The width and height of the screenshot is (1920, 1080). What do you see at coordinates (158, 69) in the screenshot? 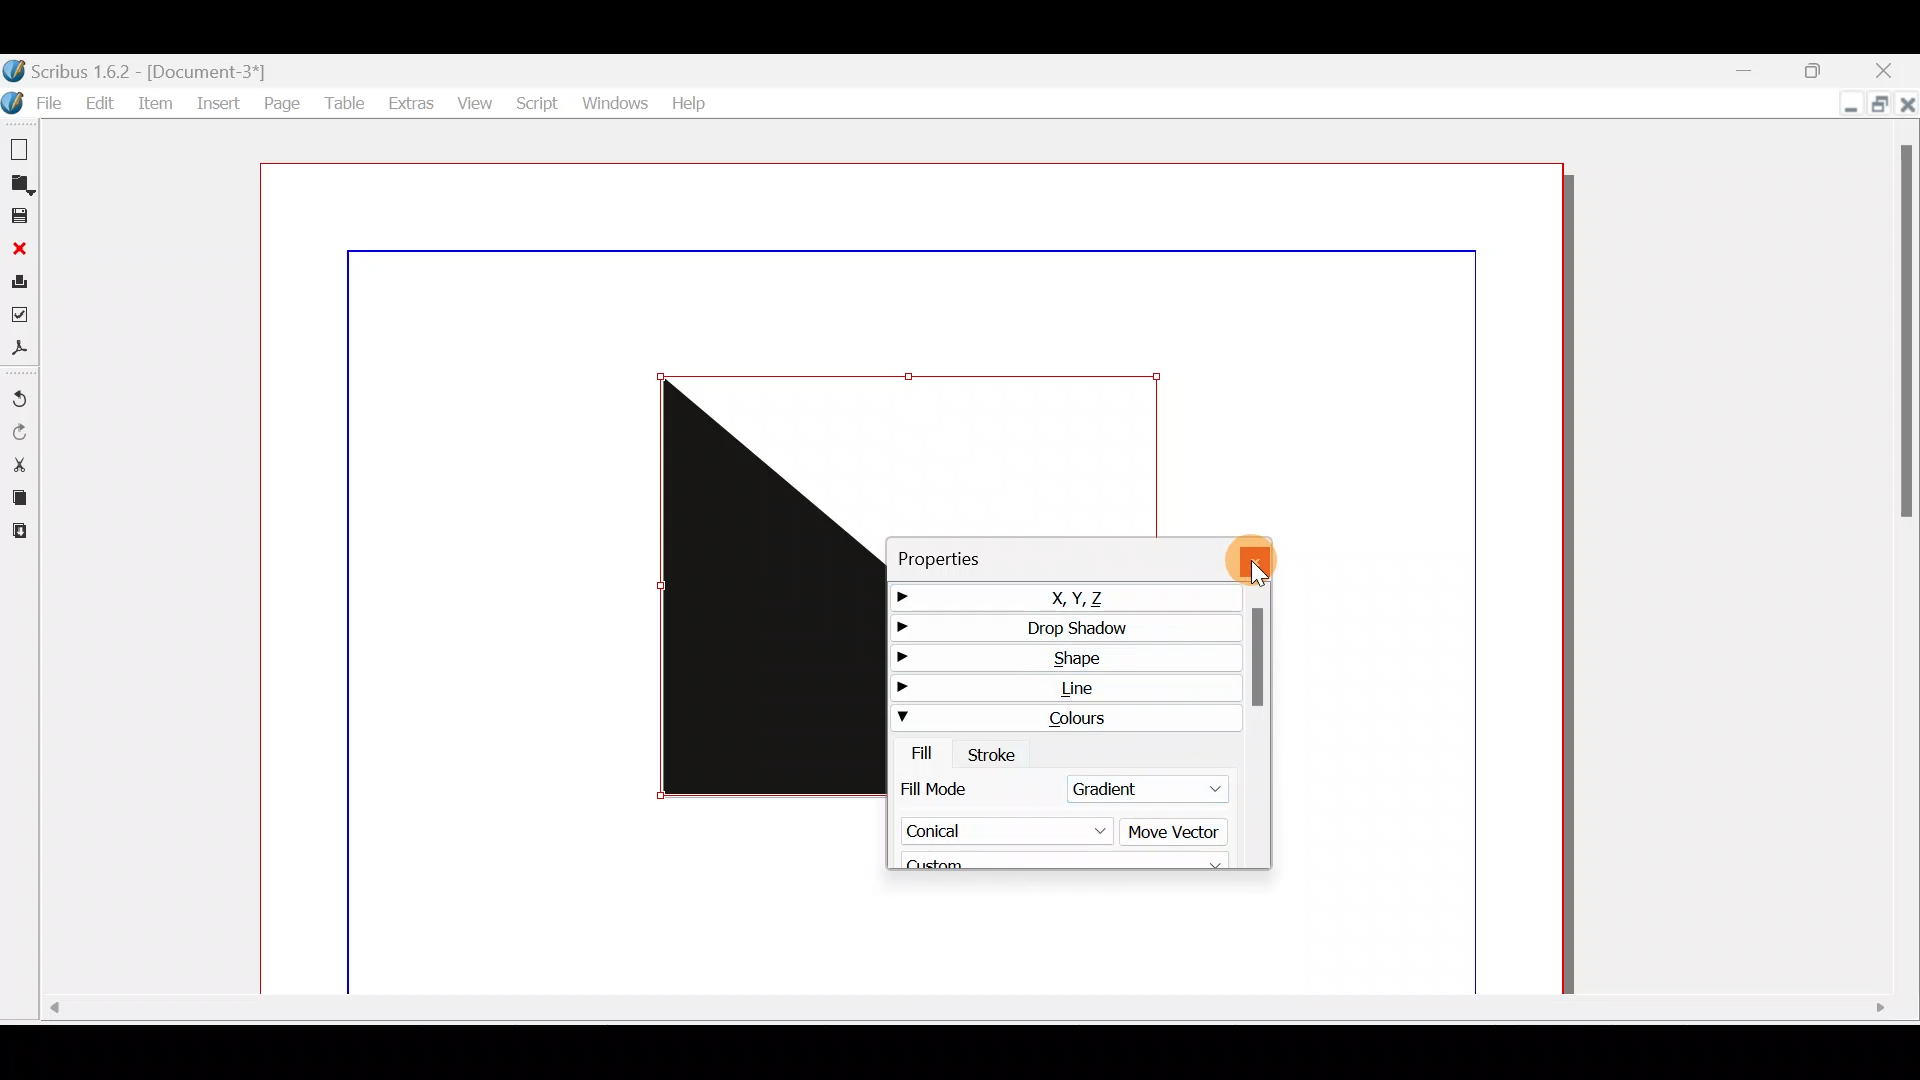
I see `Document name` at bounding box center [158, 69].